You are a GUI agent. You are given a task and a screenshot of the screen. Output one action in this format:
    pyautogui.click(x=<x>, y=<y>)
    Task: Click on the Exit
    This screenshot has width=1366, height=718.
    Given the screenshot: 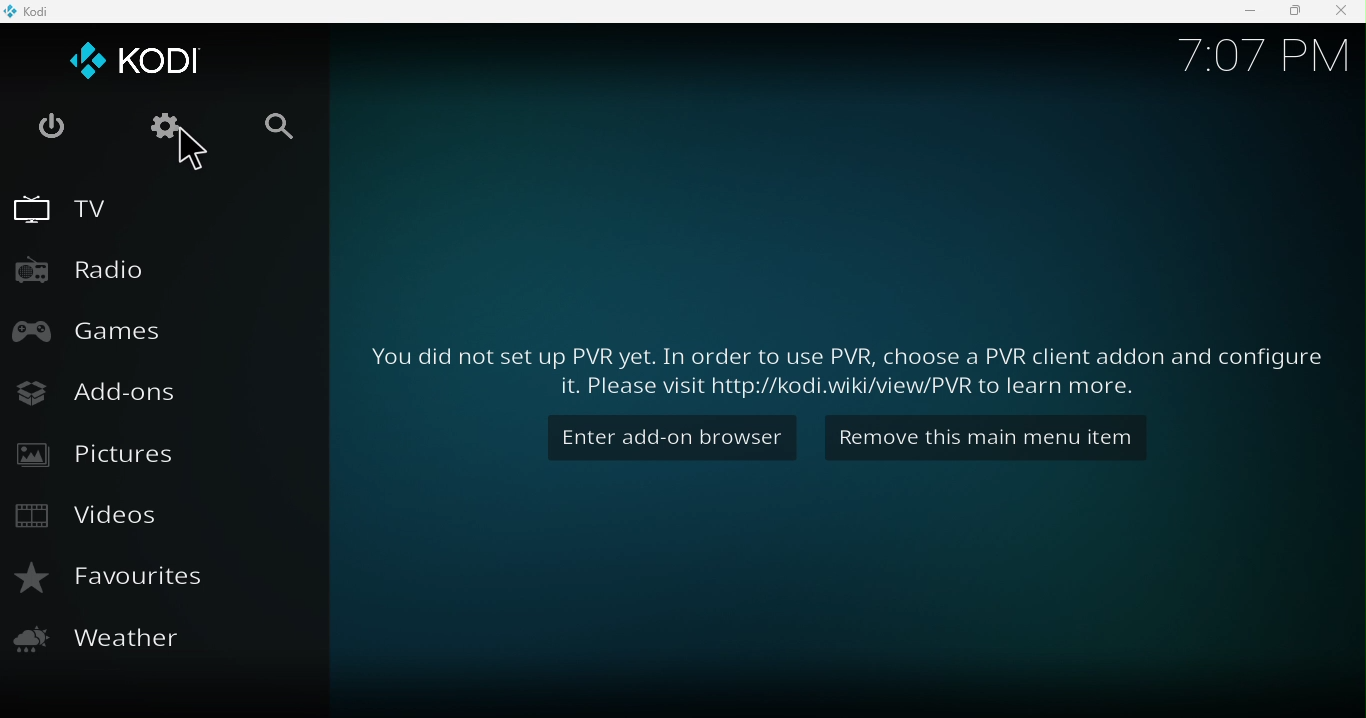 What is the action you would take?
    pyautogui.click(x=50, y=127)
    